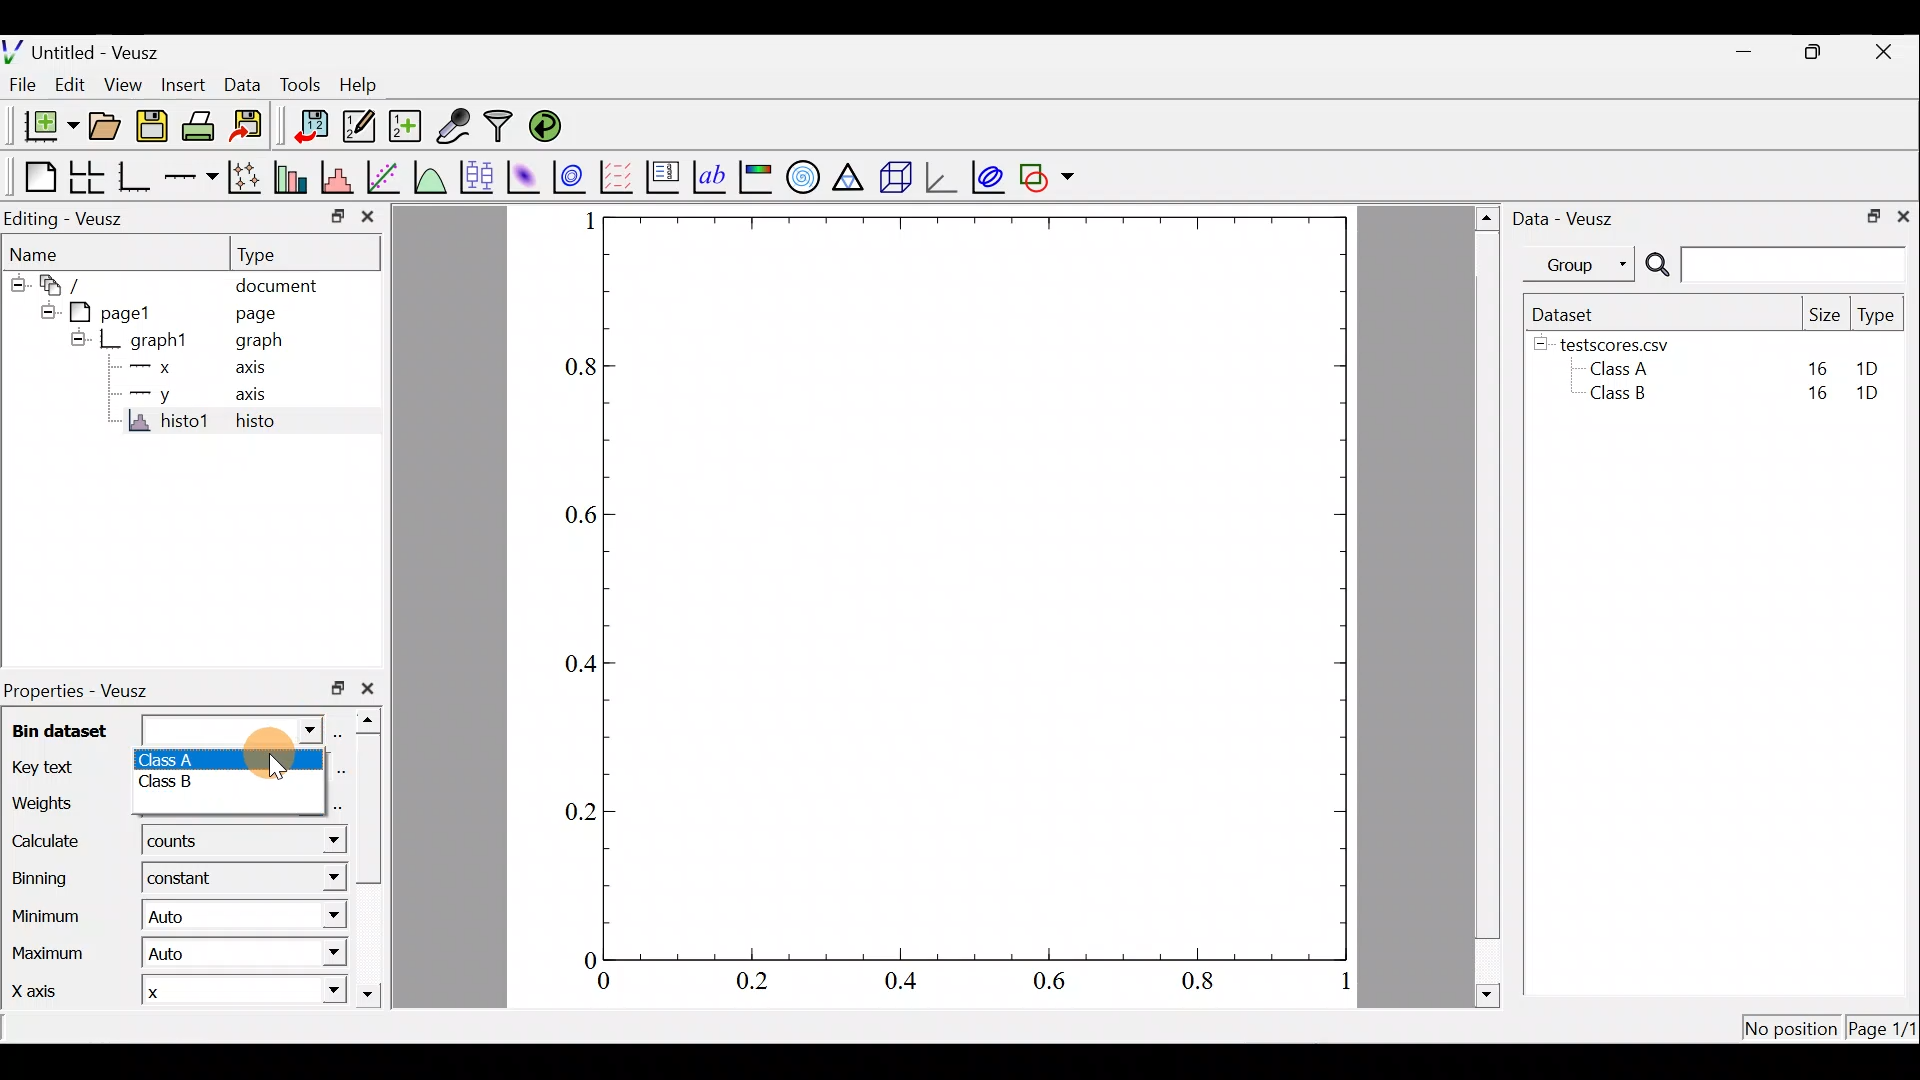 This screenshot has width=1920, height=1080. I want to click on Plot covariance ellipses, so click(988, 175).